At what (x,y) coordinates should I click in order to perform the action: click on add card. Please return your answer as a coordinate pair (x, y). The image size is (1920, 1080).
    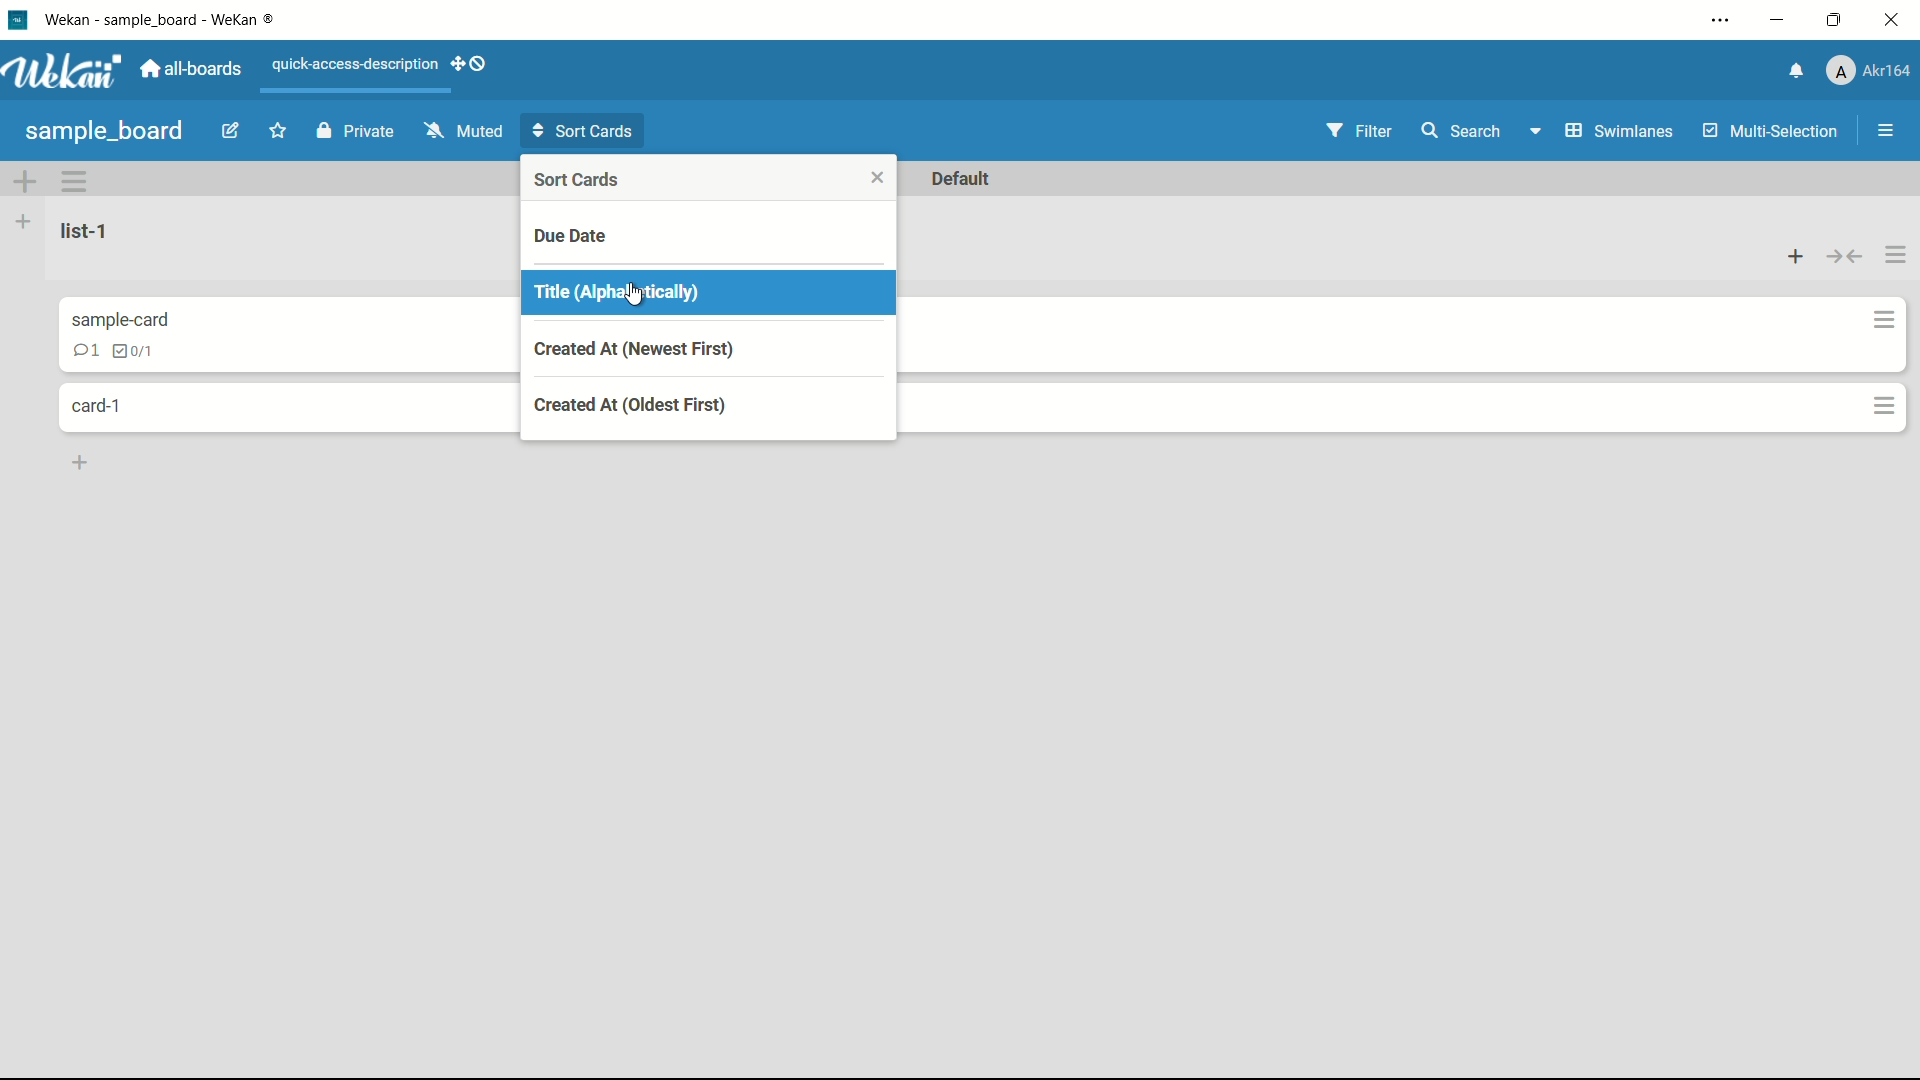
    Looking at the image, I should click on (81, 464).